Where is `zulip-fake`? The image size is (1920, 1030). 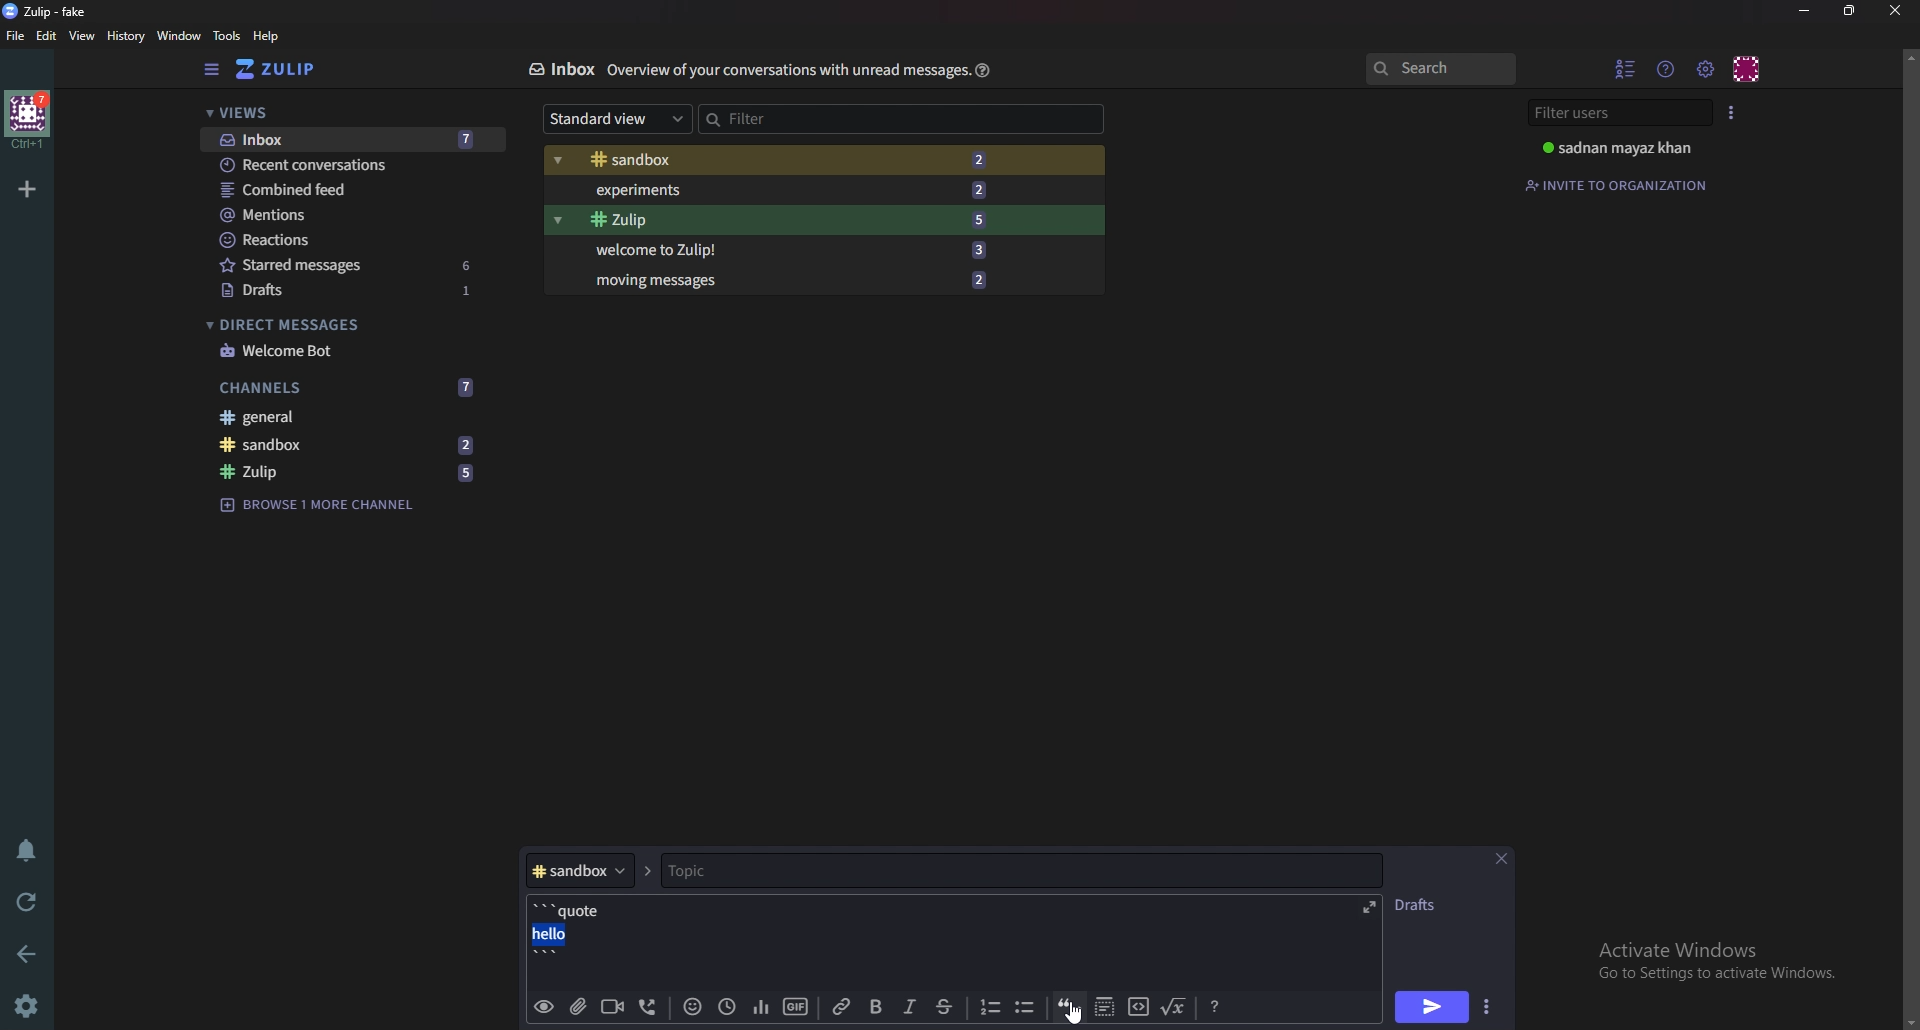
zulip-fake is located at coordinates (50, 11).